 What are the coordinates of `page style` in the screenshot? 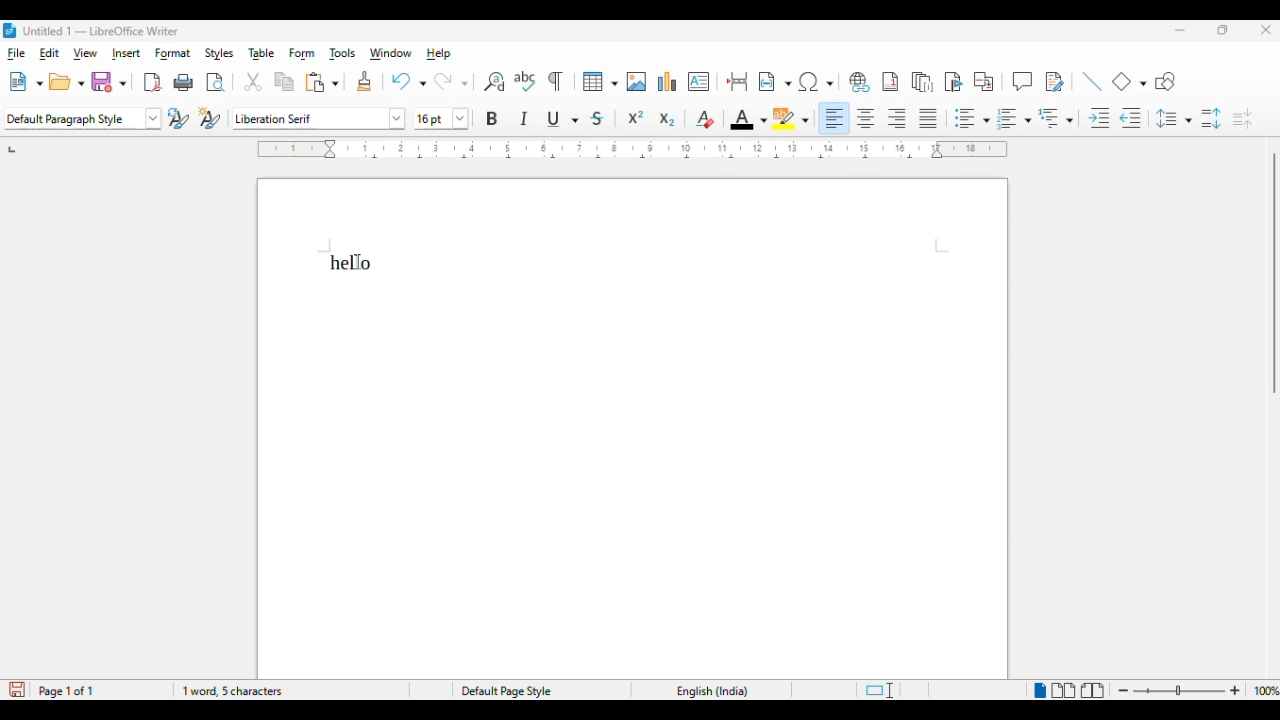 It's located at (507, 691).